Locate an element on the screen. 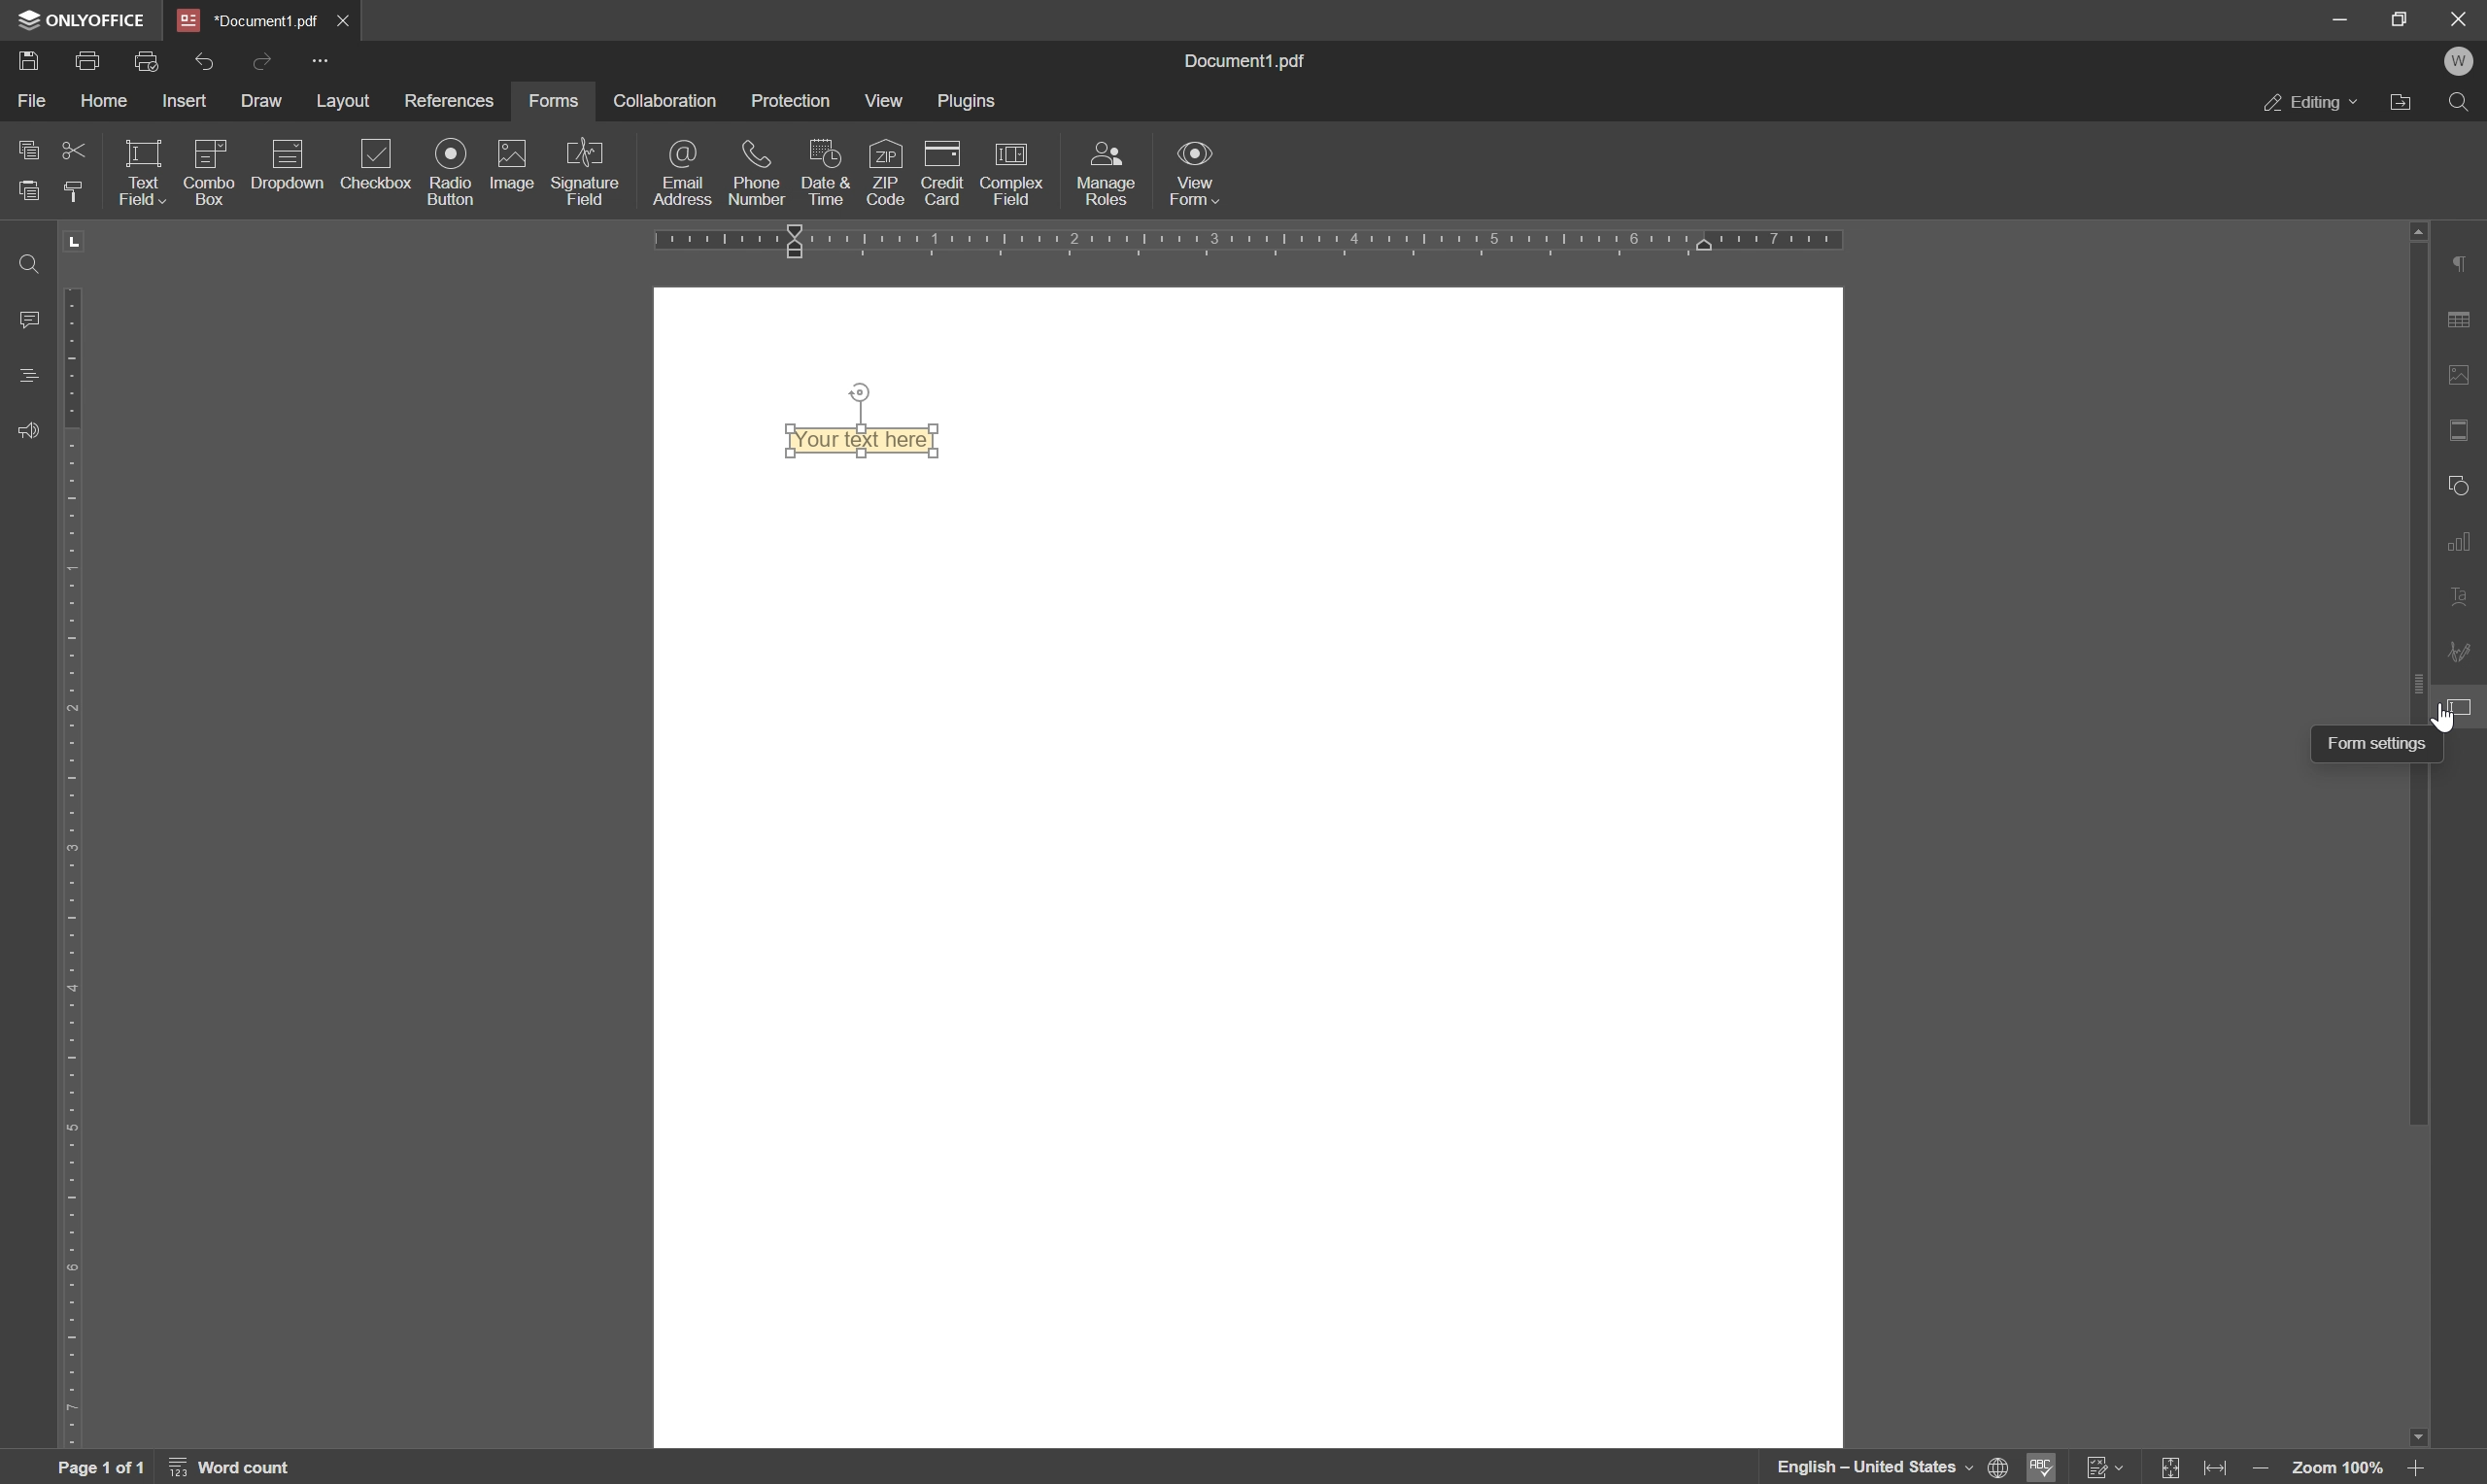 Image resolution: width=2487 pixels, height=1484 pixels. manage roles is located at coordinates (1110, 172).